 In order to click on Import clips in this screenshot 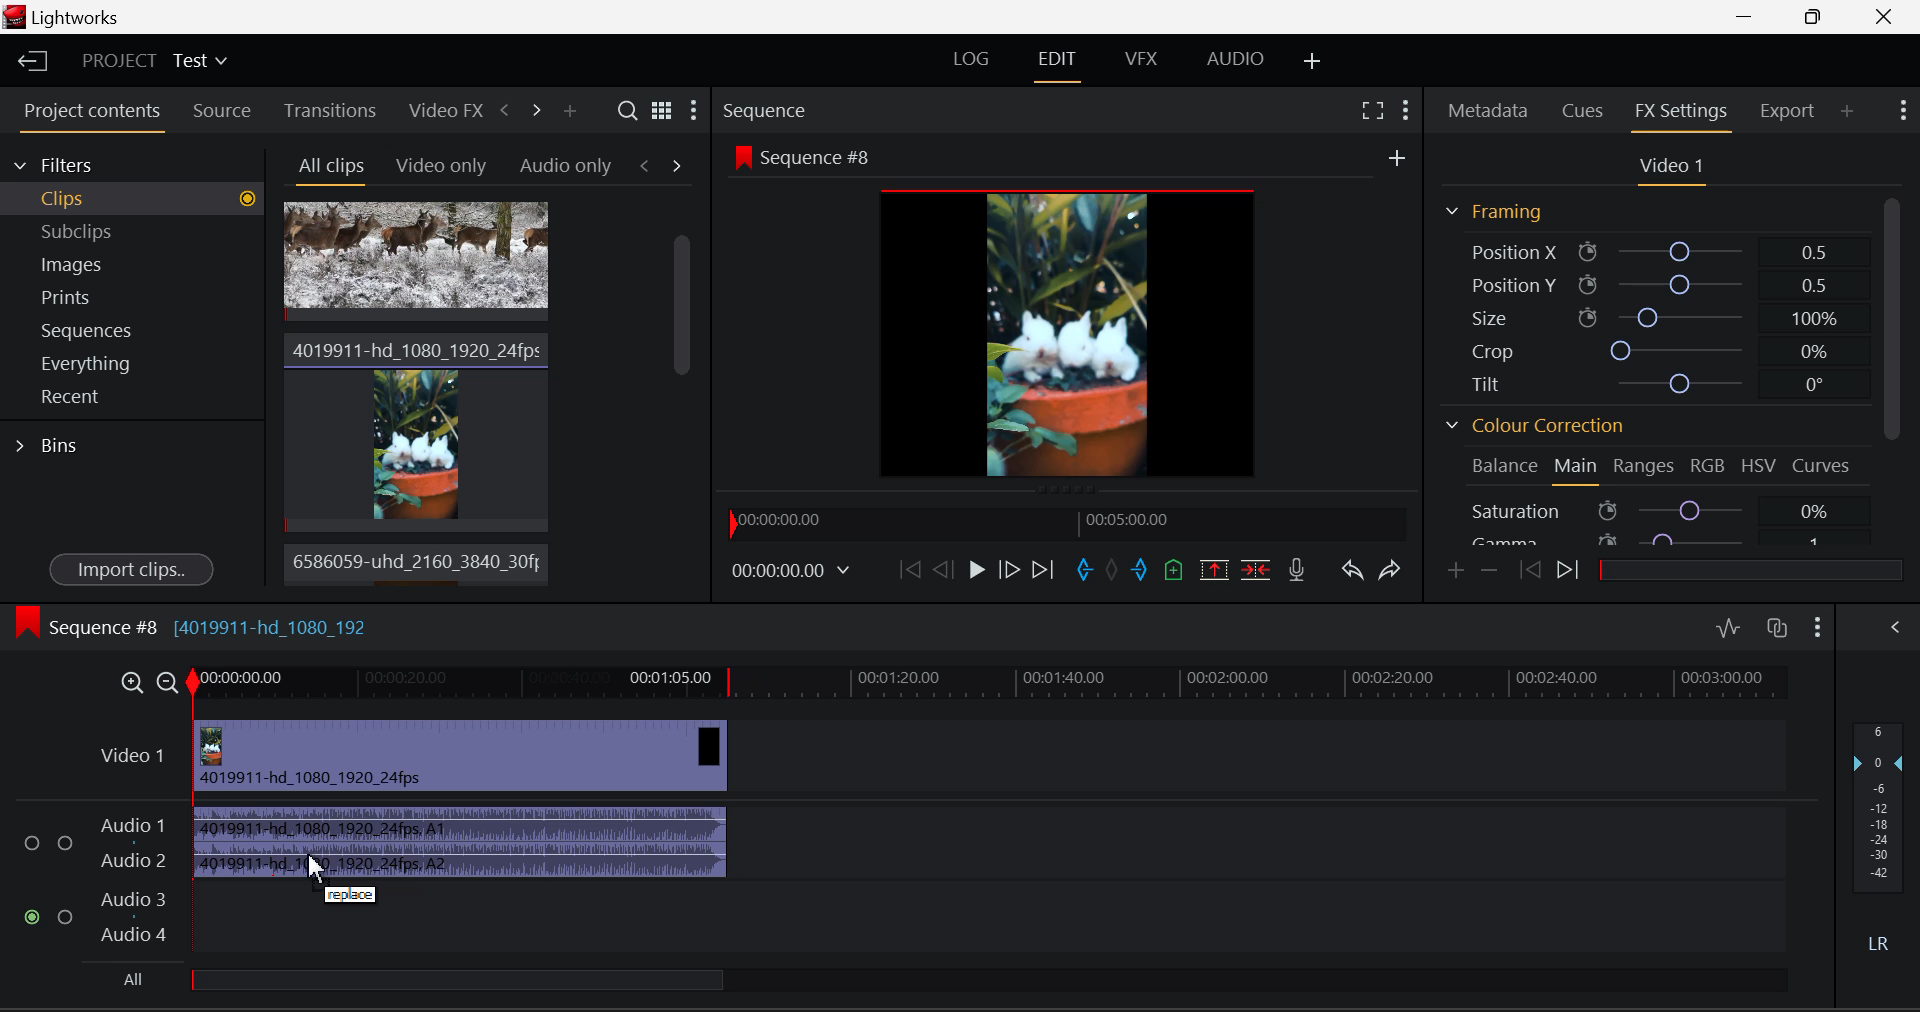, I will do `click(131, 567)`.